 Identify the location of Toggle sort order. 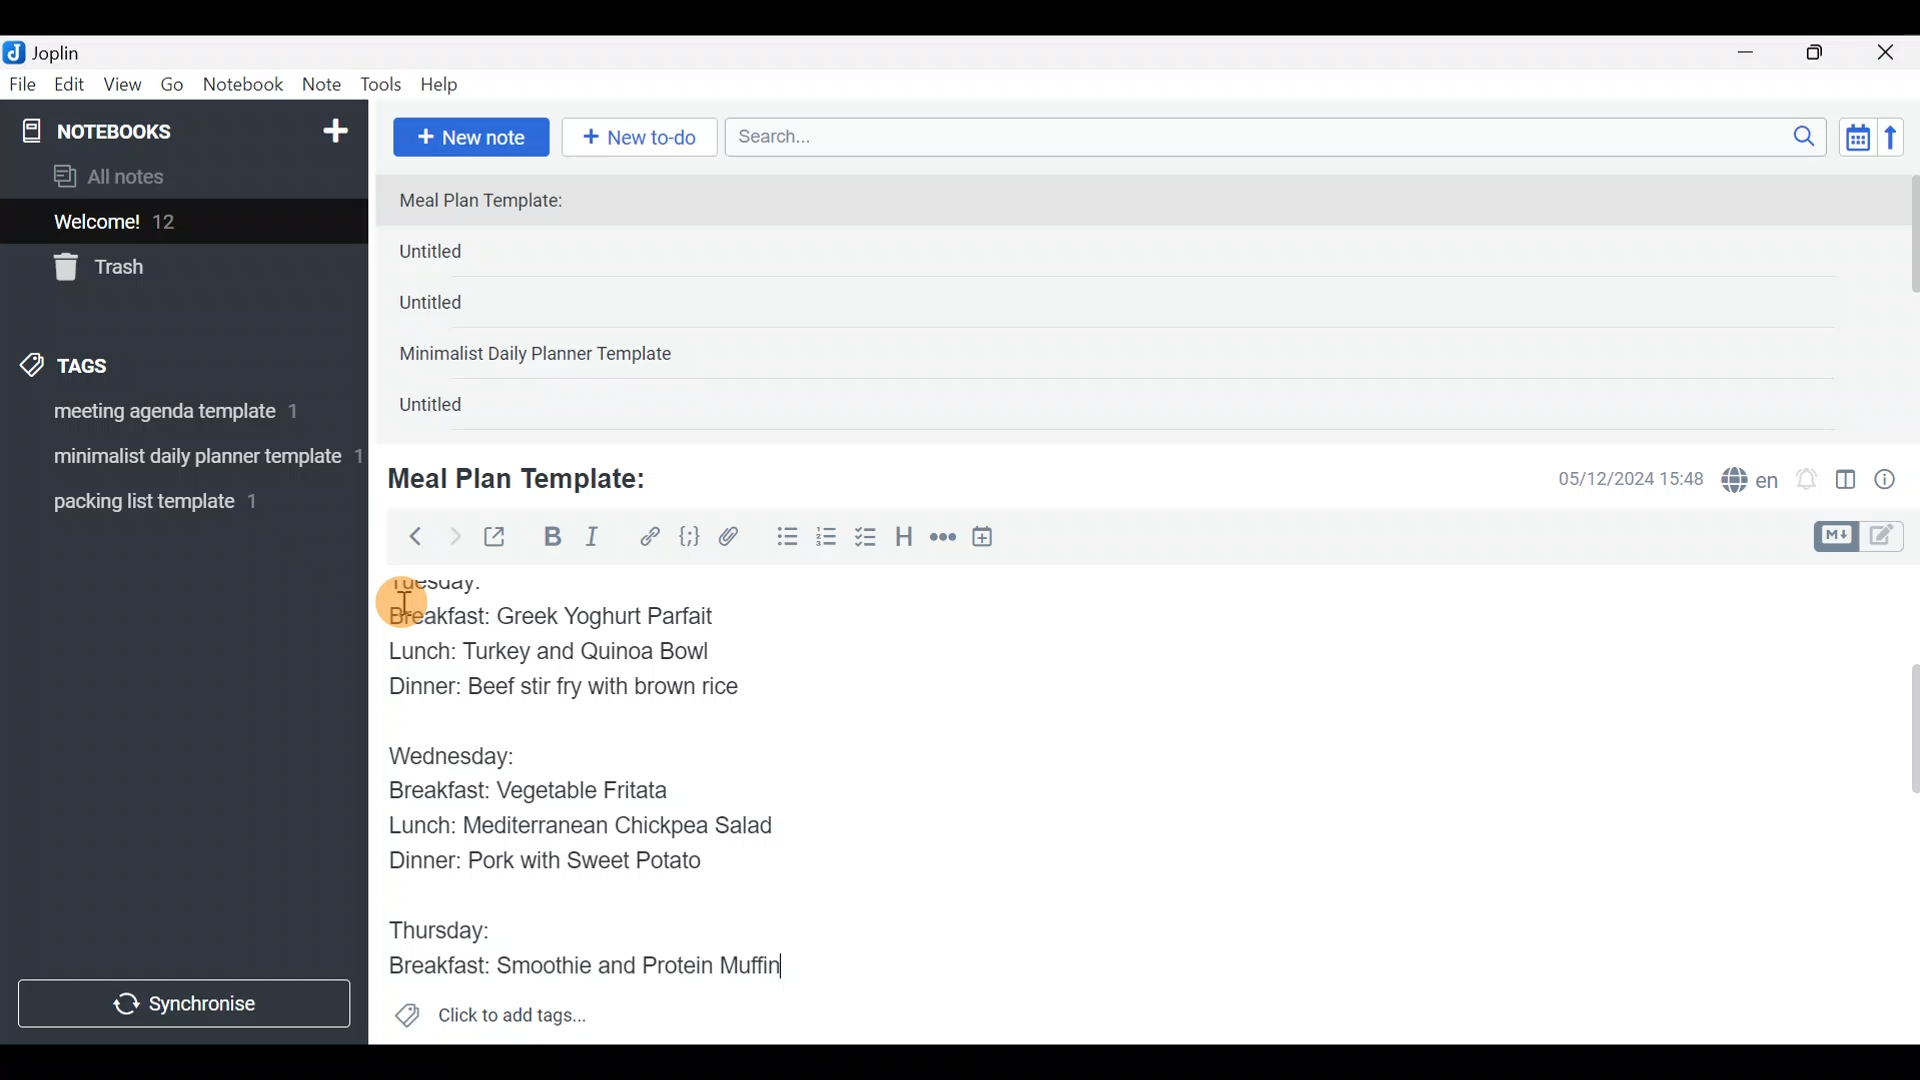
(1857, 138).